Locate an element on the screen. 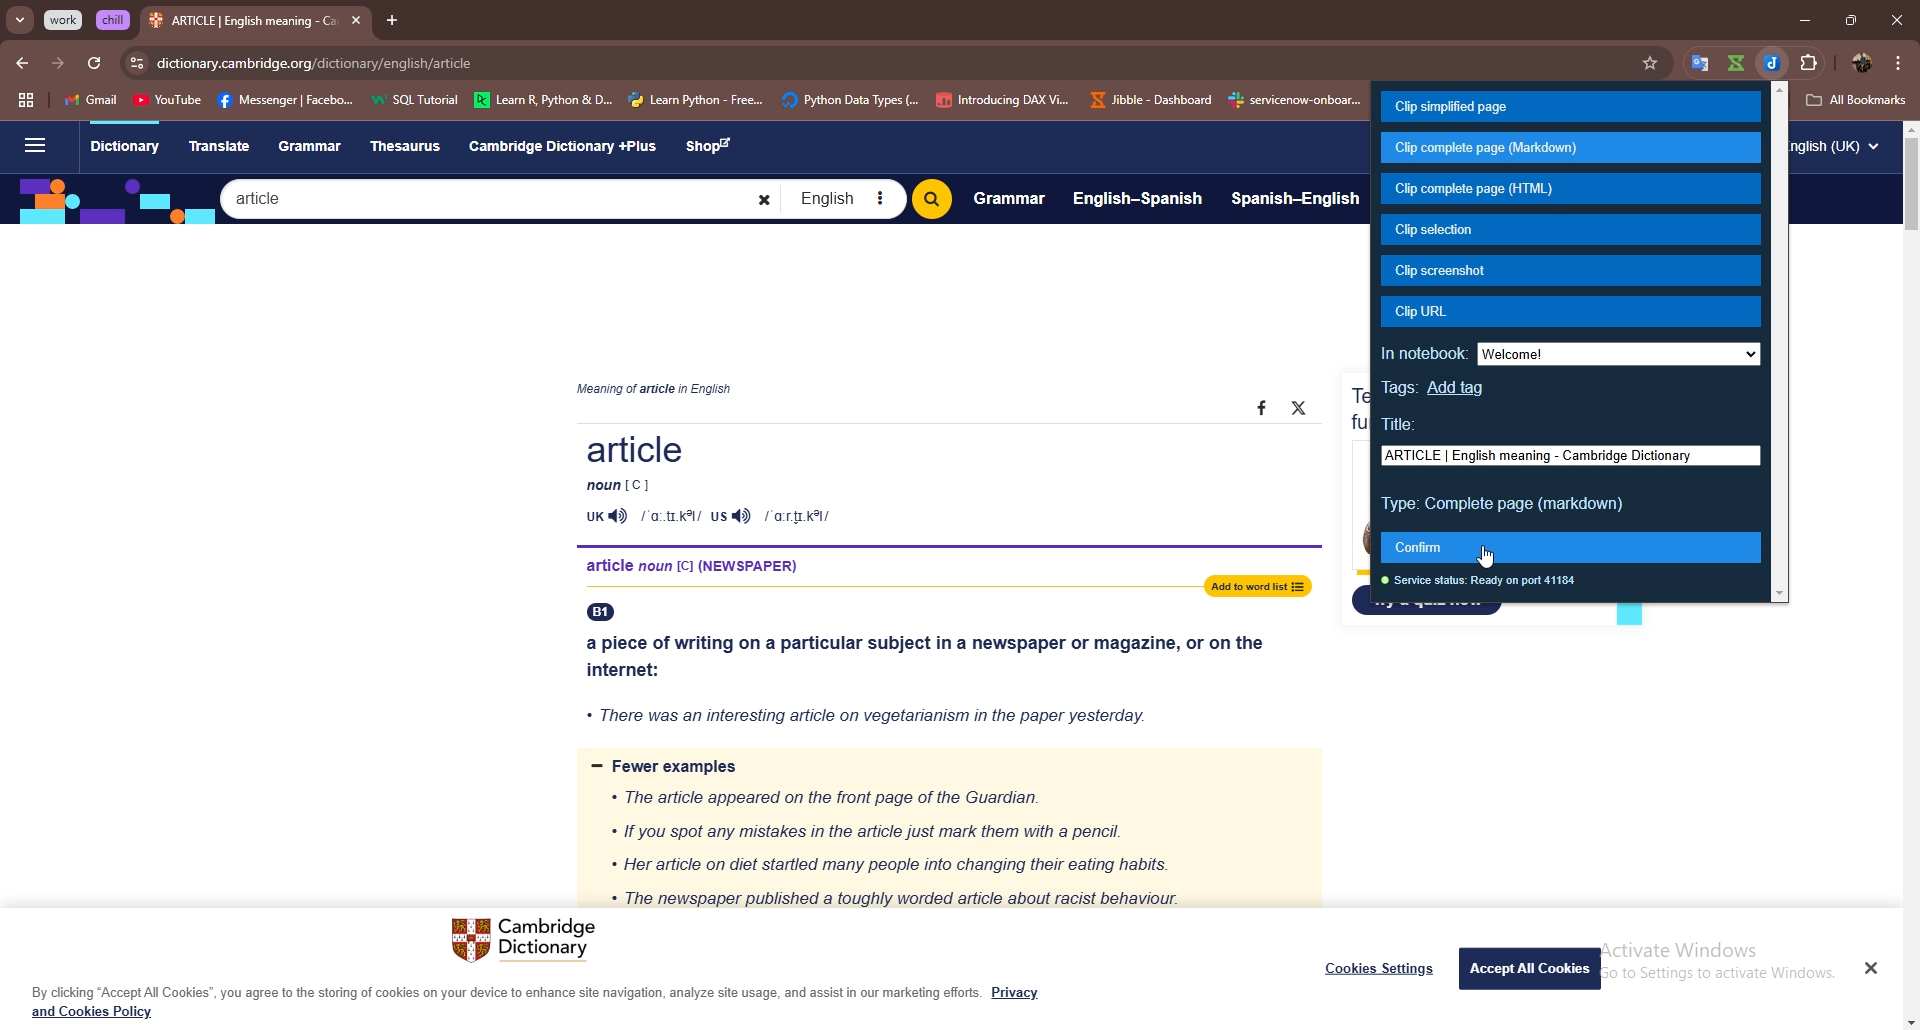 The image size is (1920, 1030). title is located at coordinates (1569, 455).